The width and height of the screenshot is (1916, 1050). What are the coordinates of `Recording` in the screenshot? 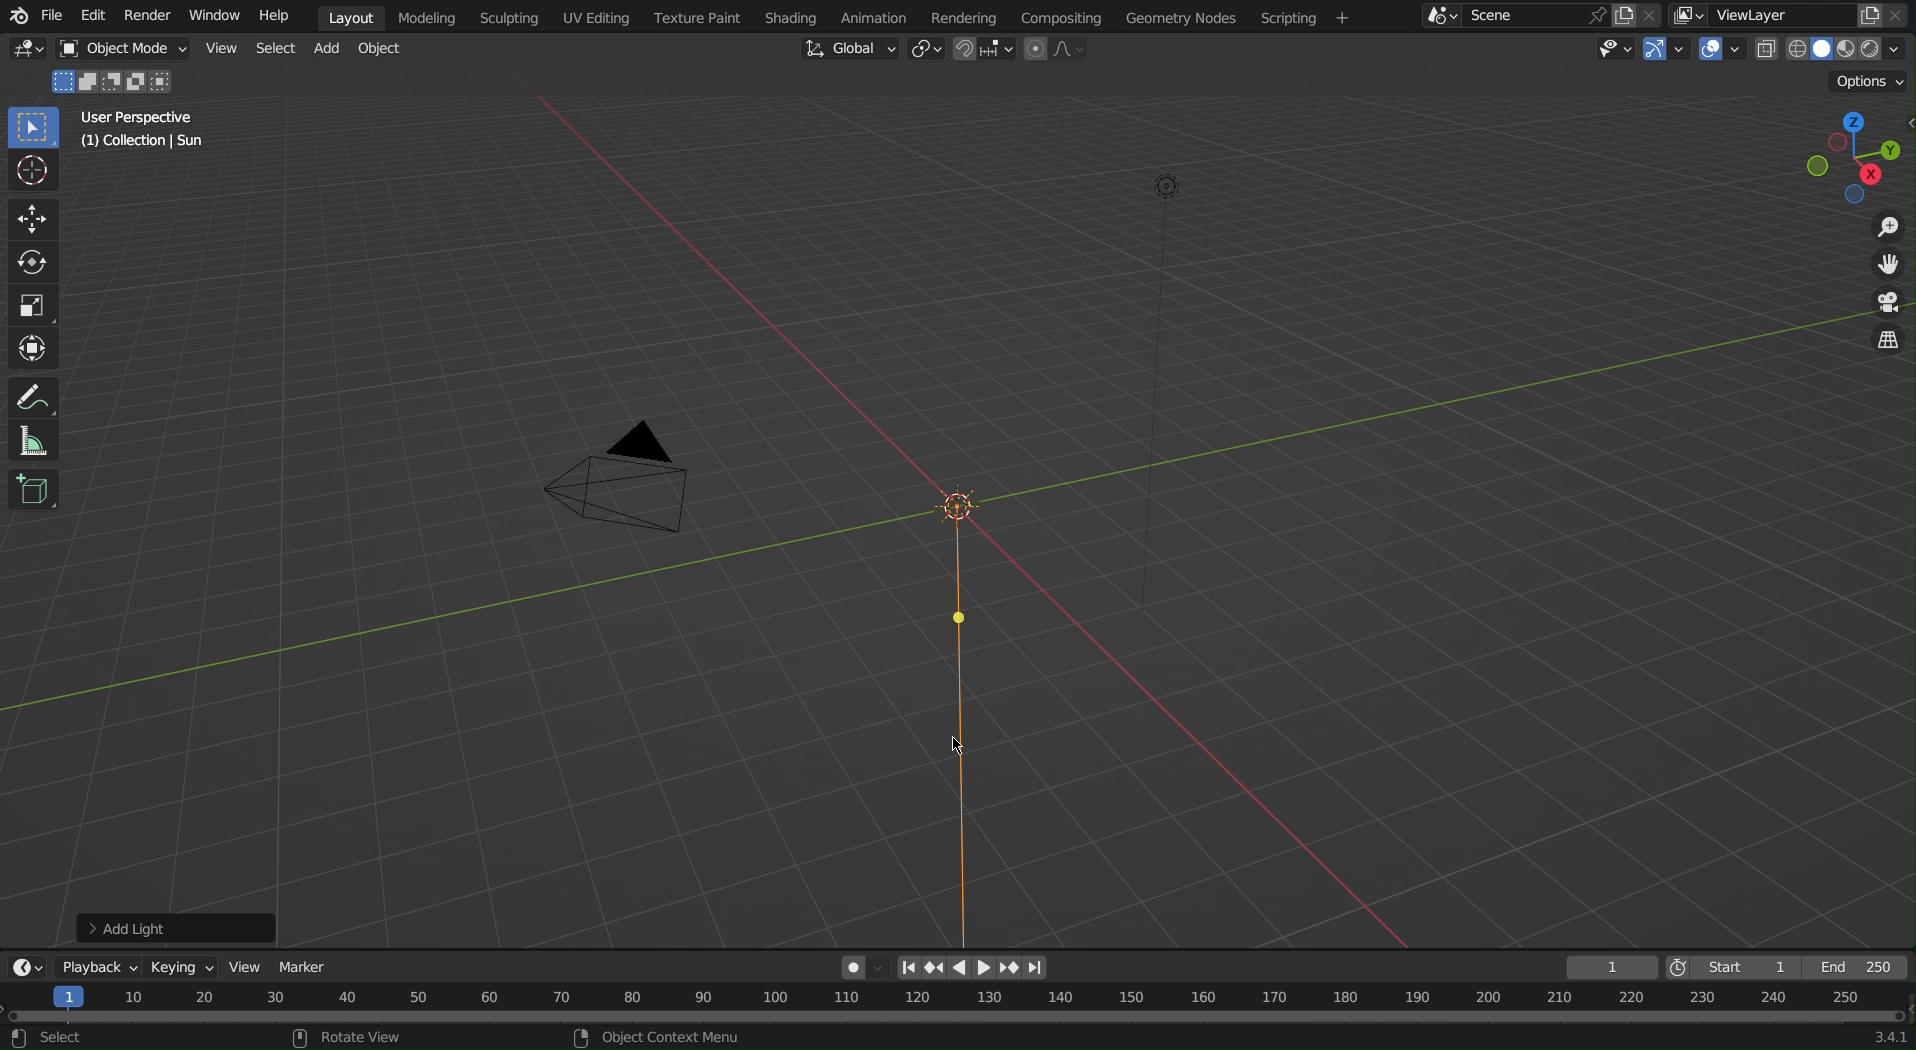 It's located at (862, 966).